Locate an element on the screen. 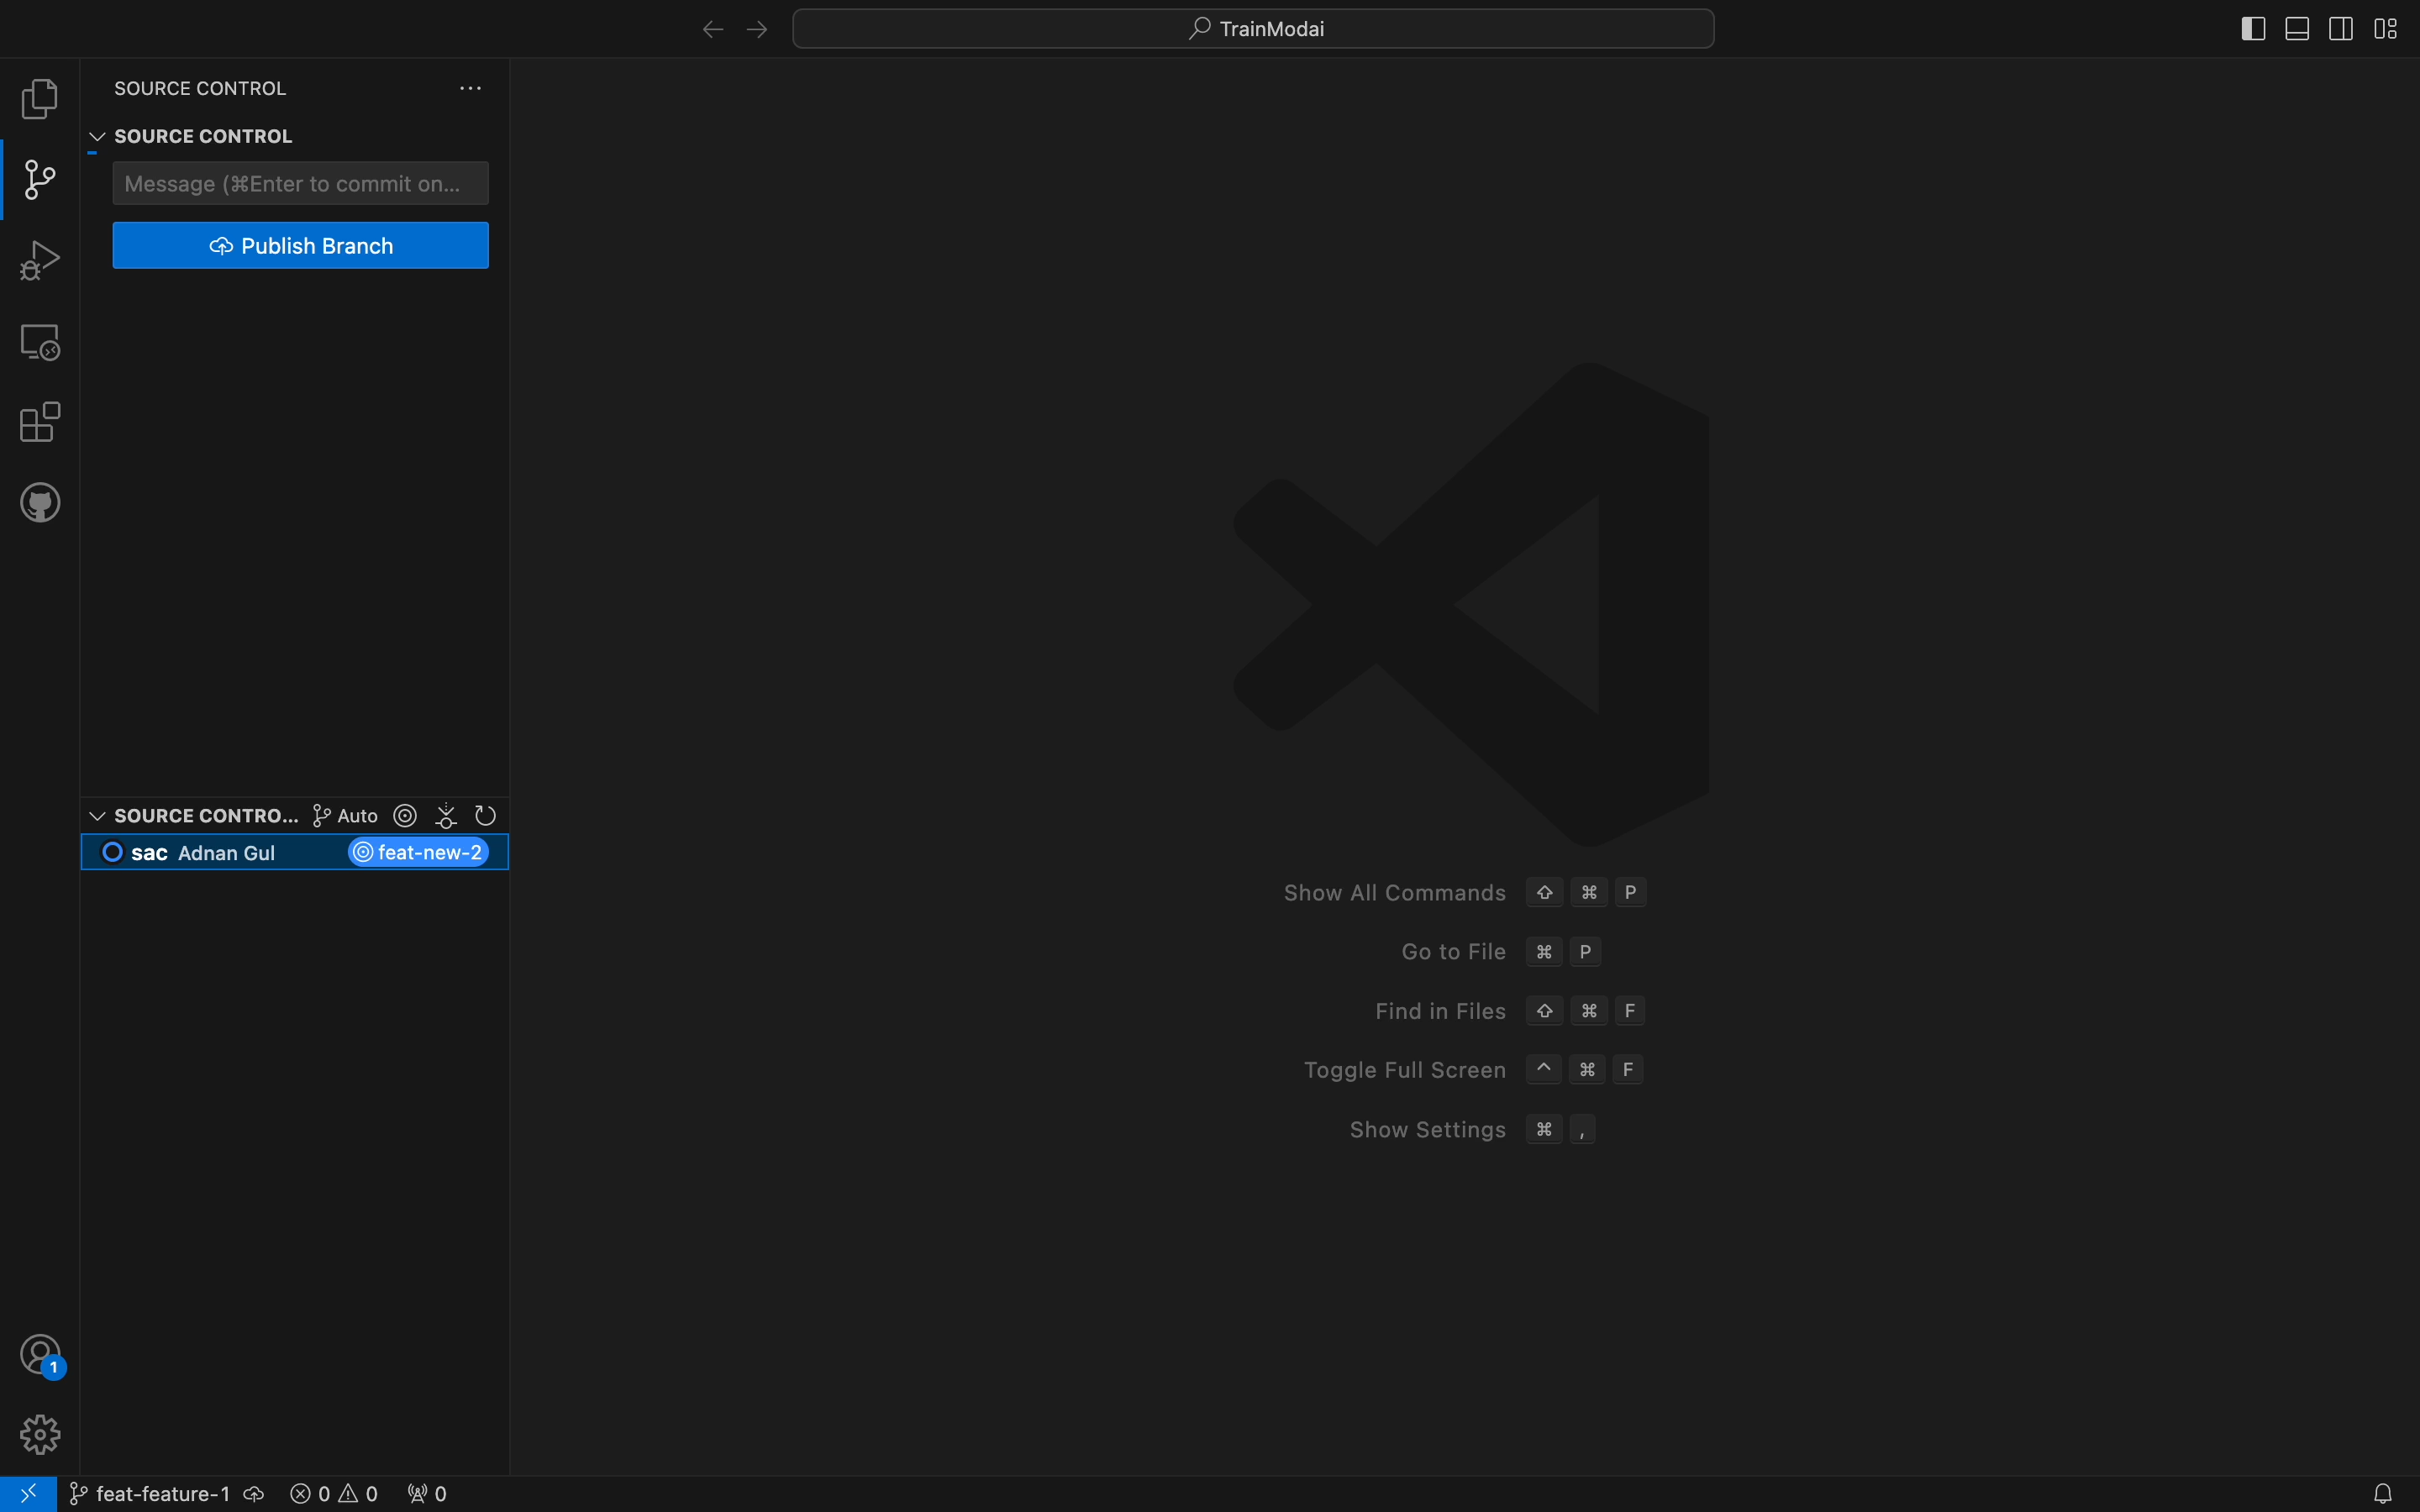 This screenshot has height=1512, width=2420. command is located at coordinates (1544, 953).